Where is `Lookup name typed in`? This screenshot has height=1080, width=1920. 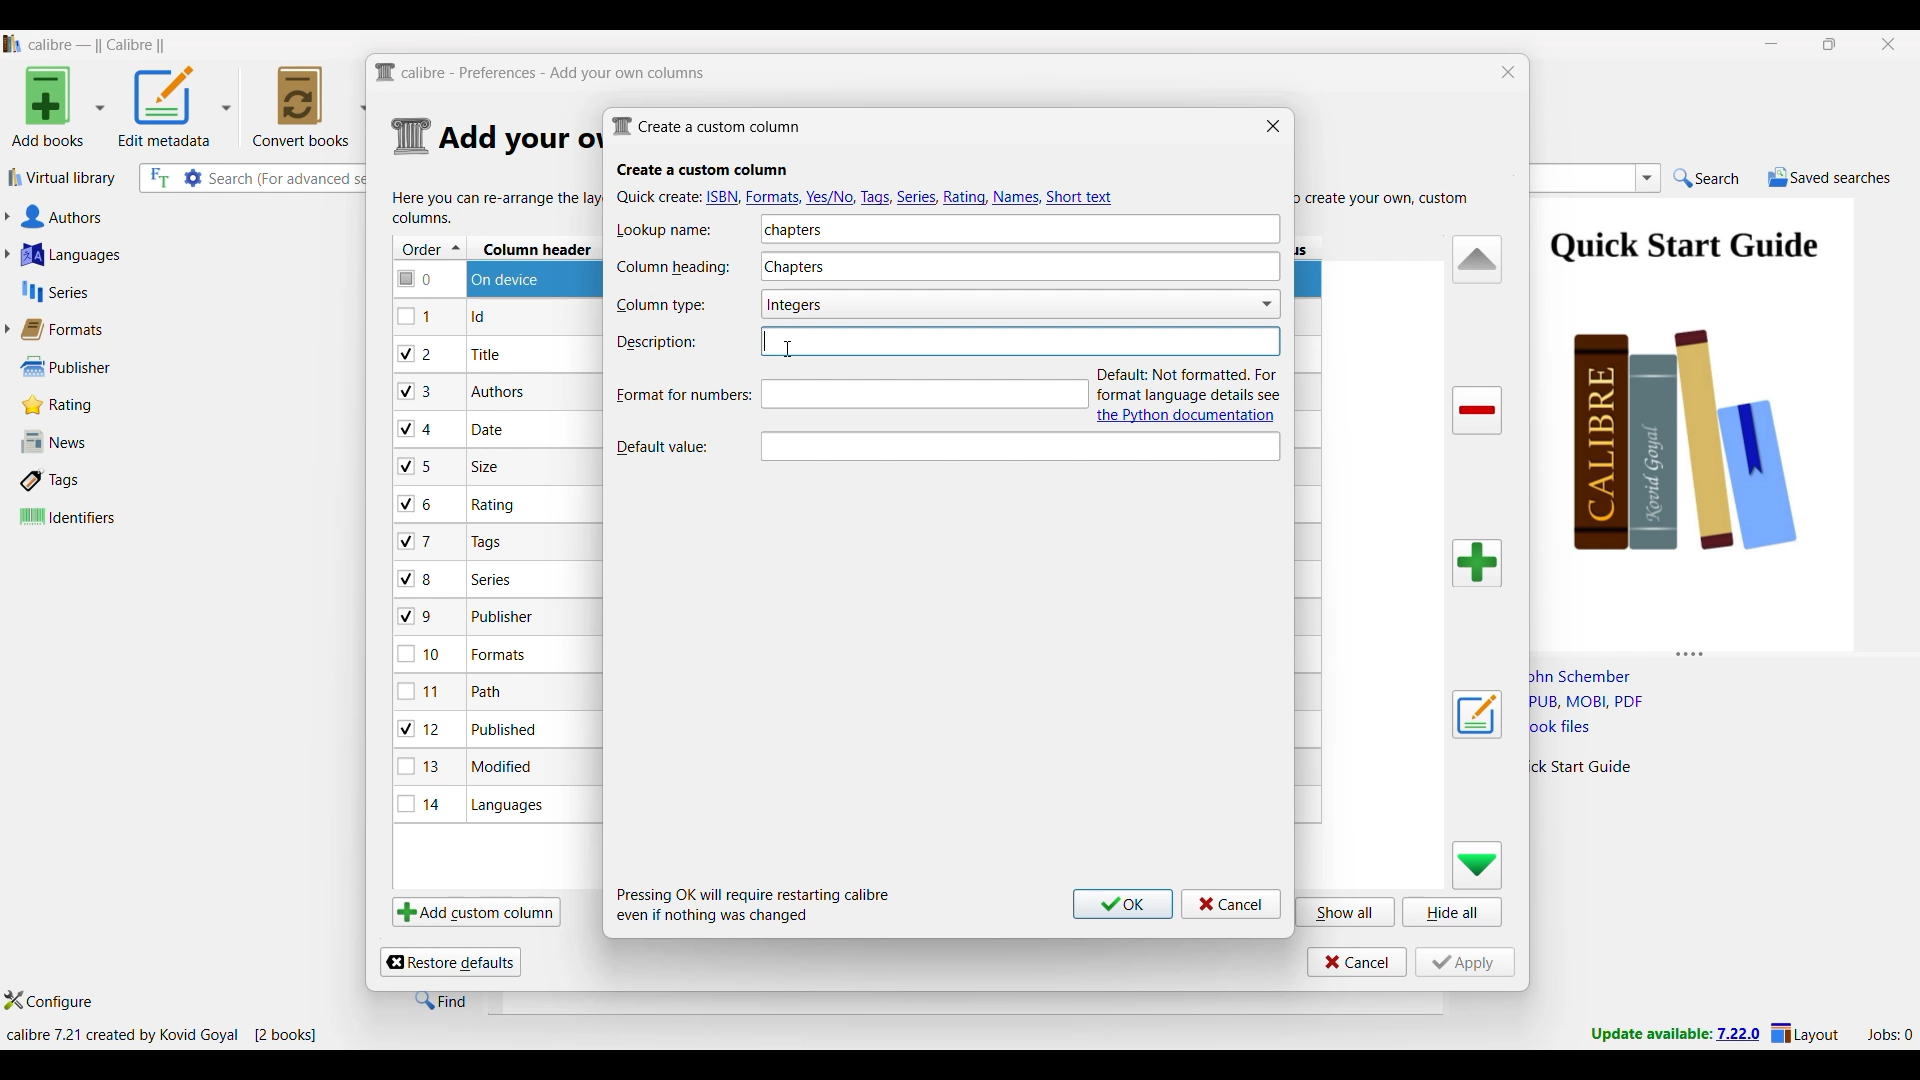 Lookup name typed in is located at coordinates (790, 229).